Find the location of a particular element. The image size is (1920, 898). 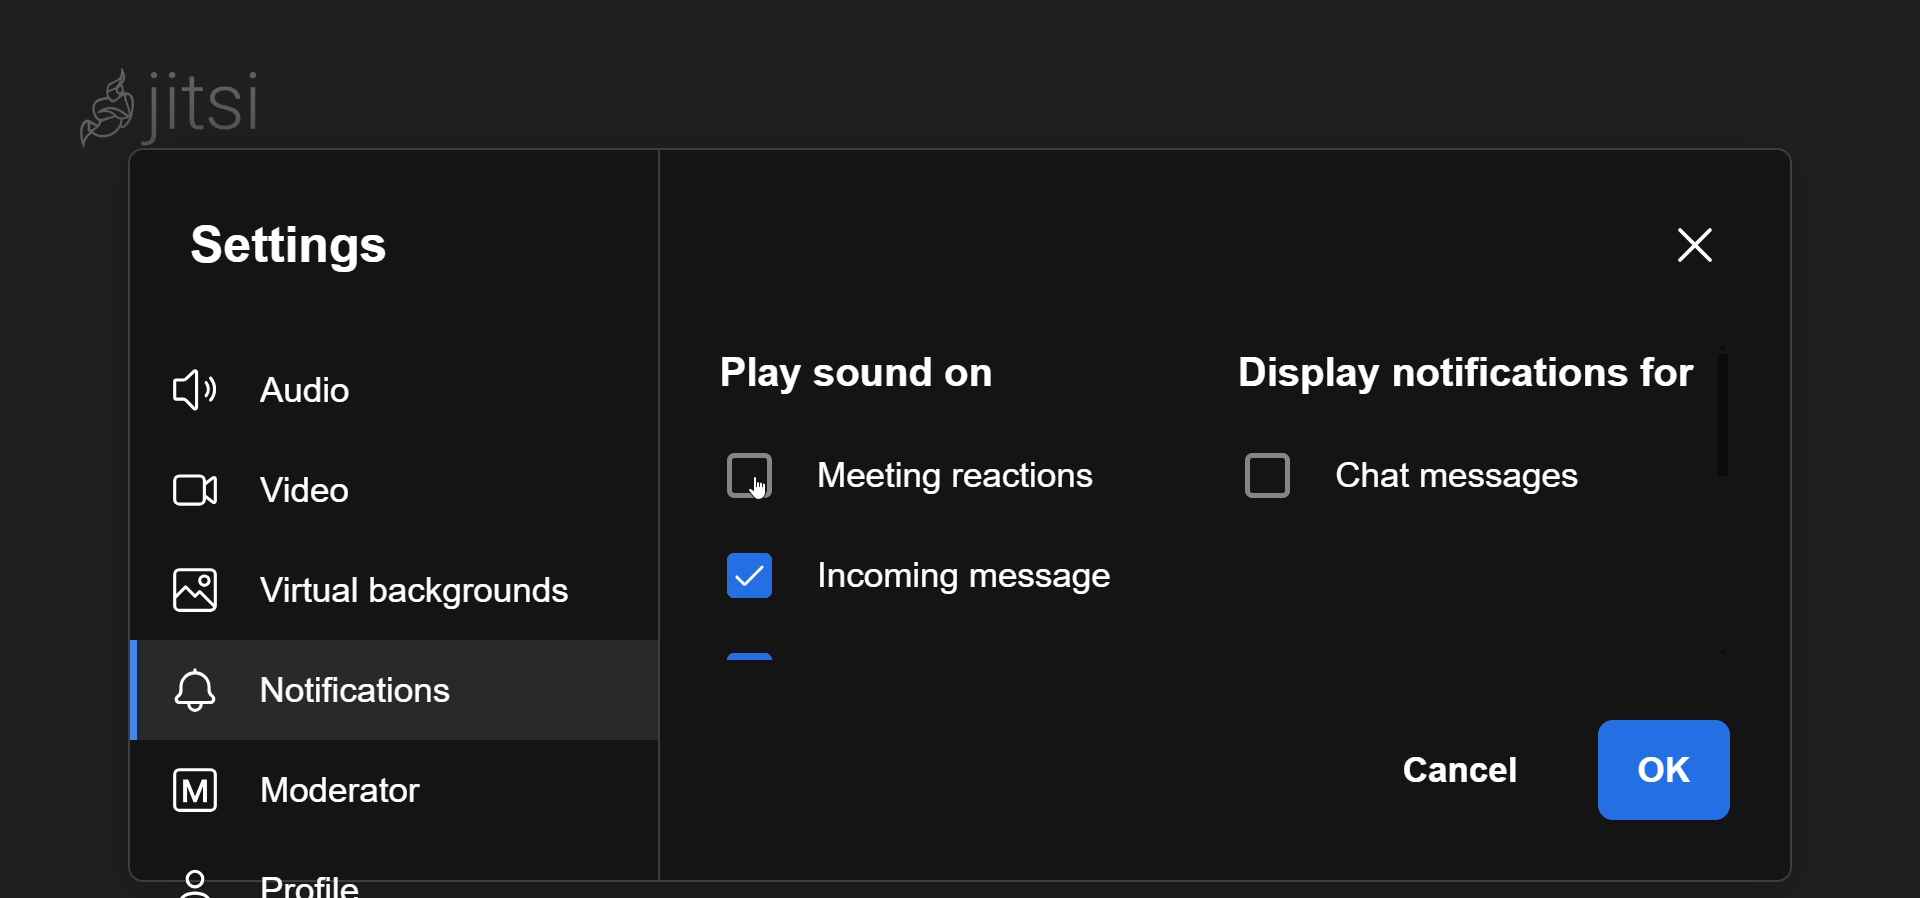

cancel is located at coordinates (1465, 770).